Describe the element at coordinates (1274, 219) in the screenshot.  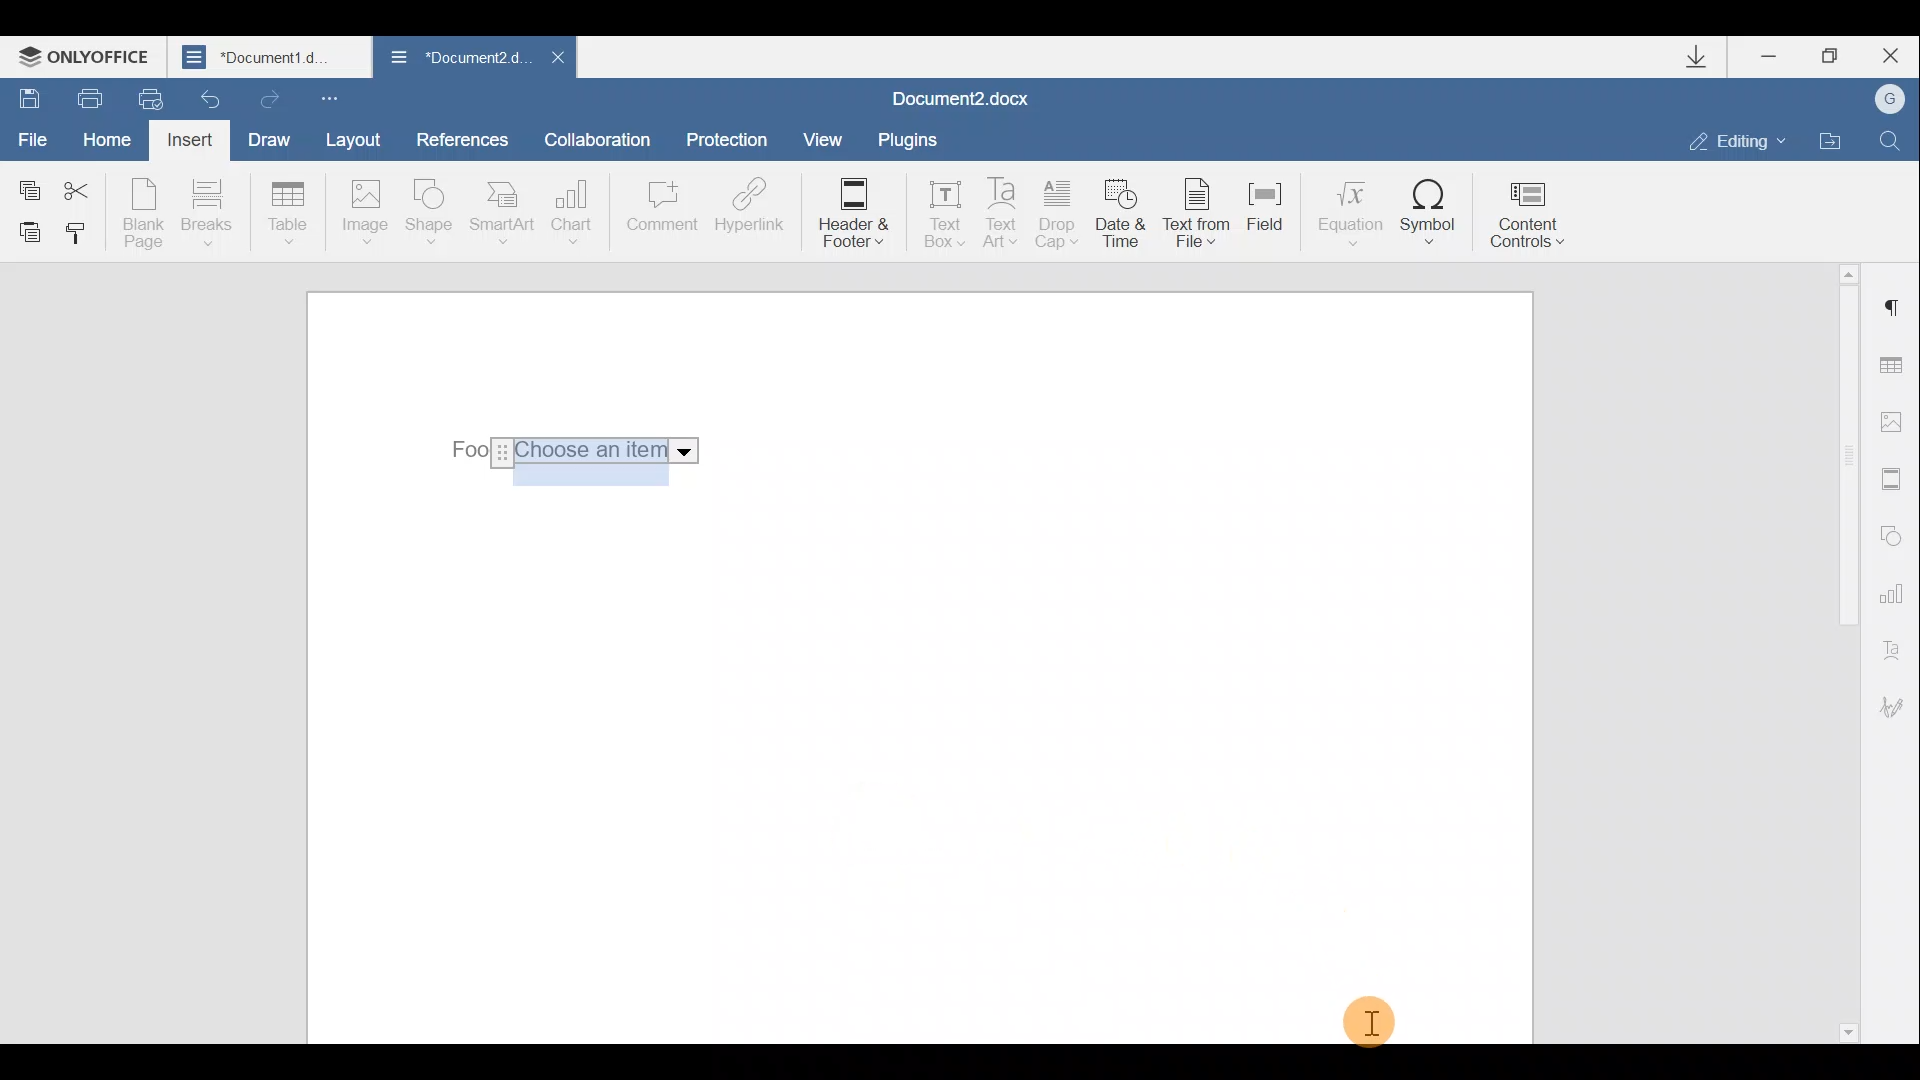
I see `Field` at that location.